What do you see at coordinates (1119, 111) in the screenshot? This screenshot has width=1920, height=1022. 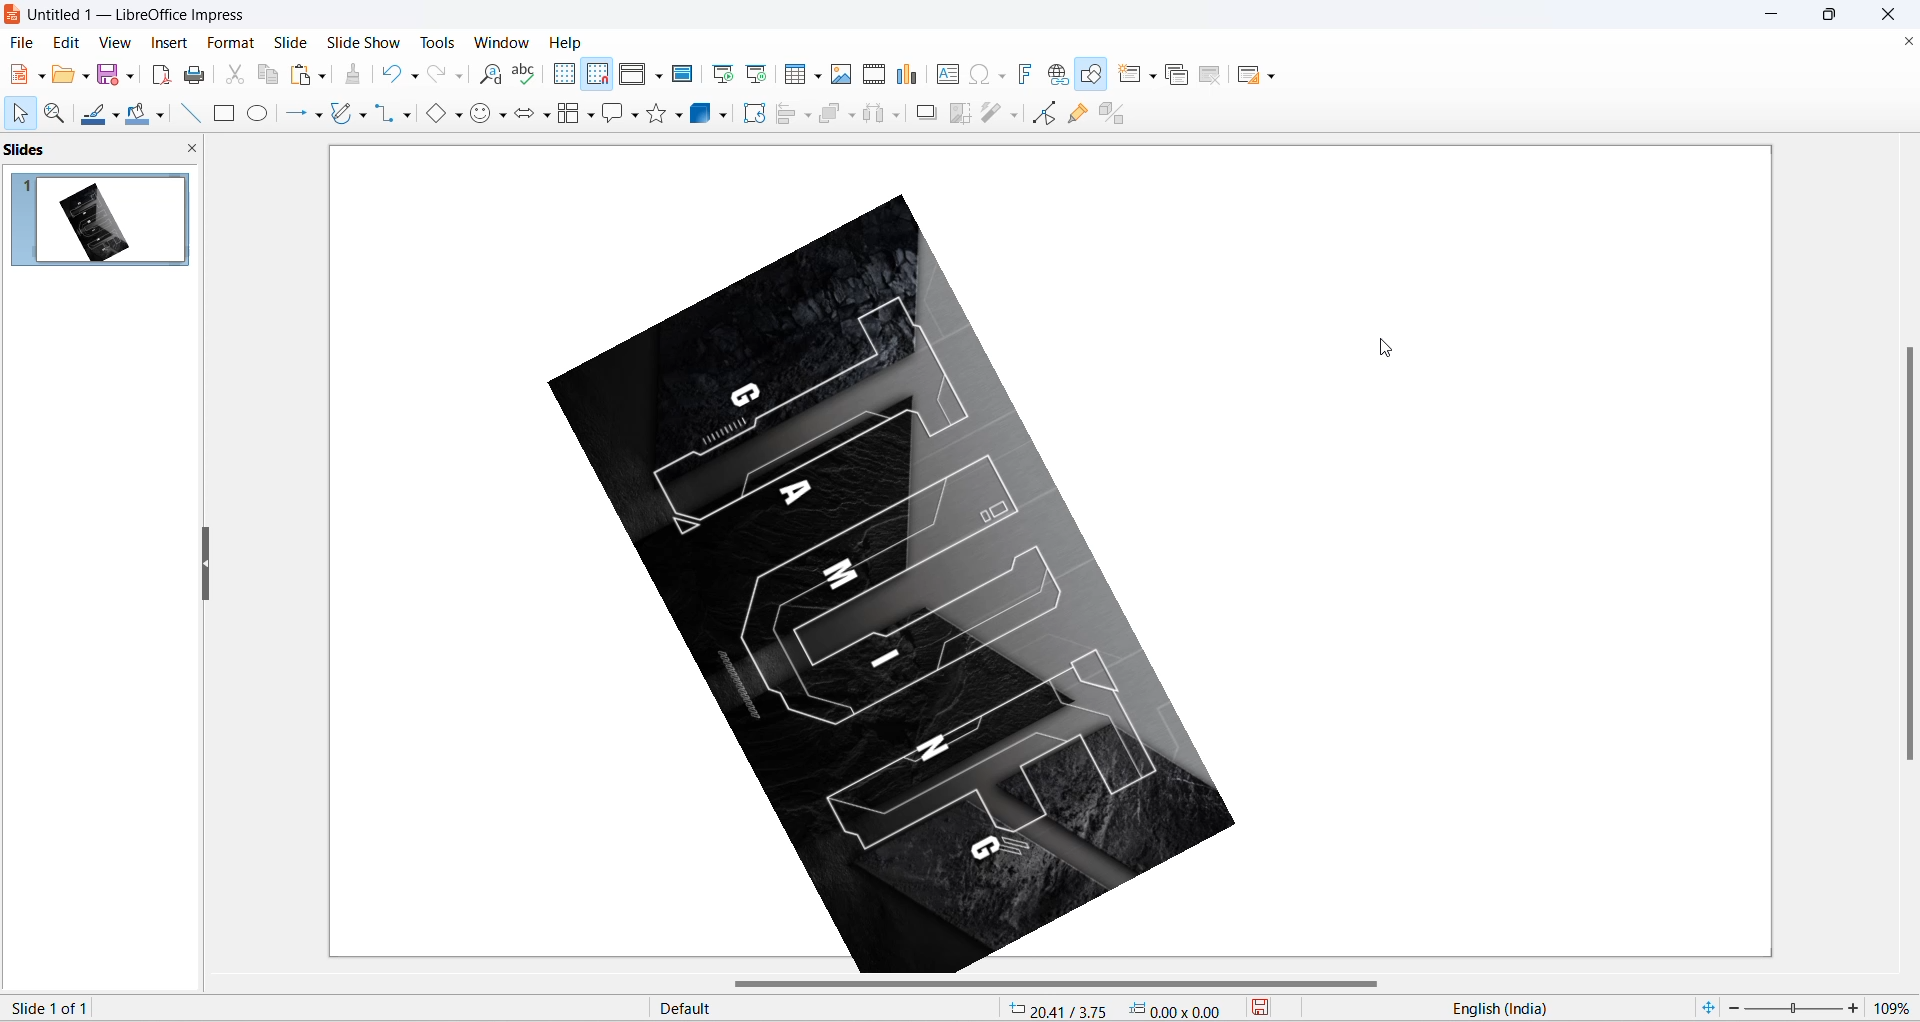 I see `toggle extrusion` at bounding box center [1119, 111].